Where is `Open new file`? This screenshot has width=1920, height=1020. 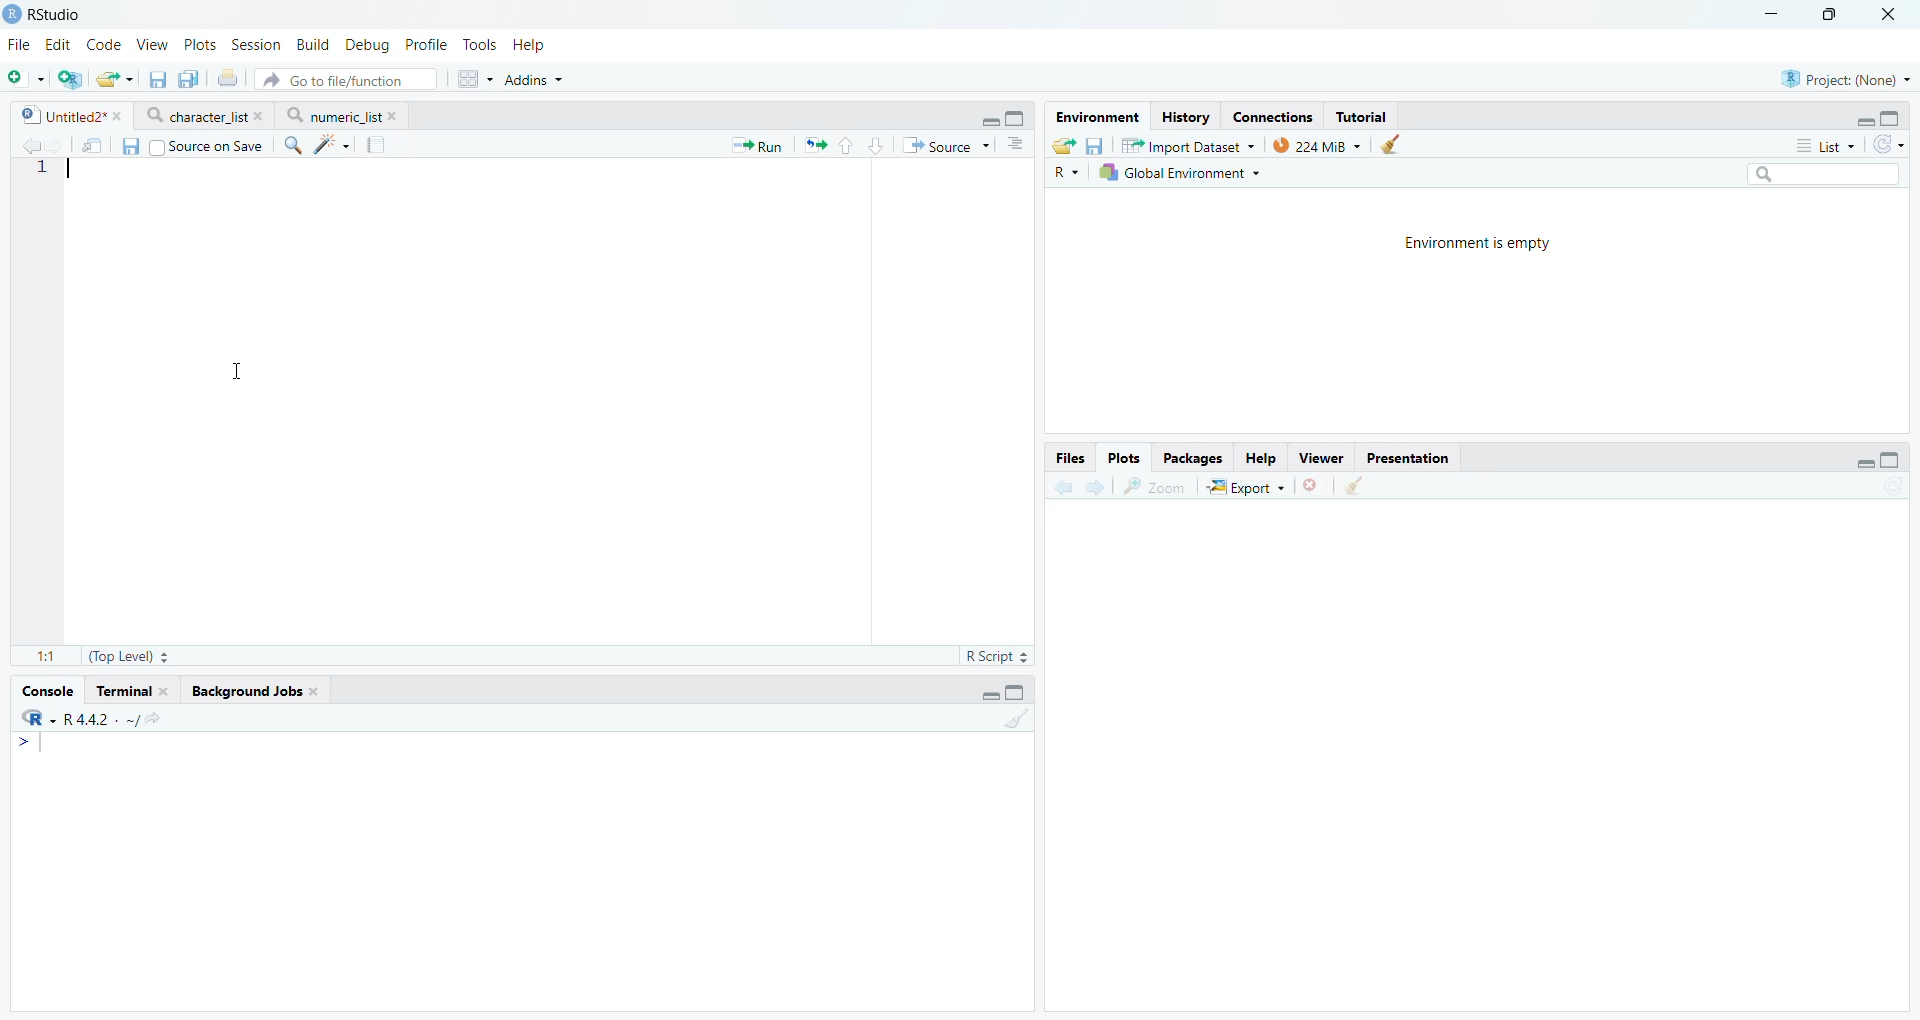
Open new file is located at coordinates (25, 79).